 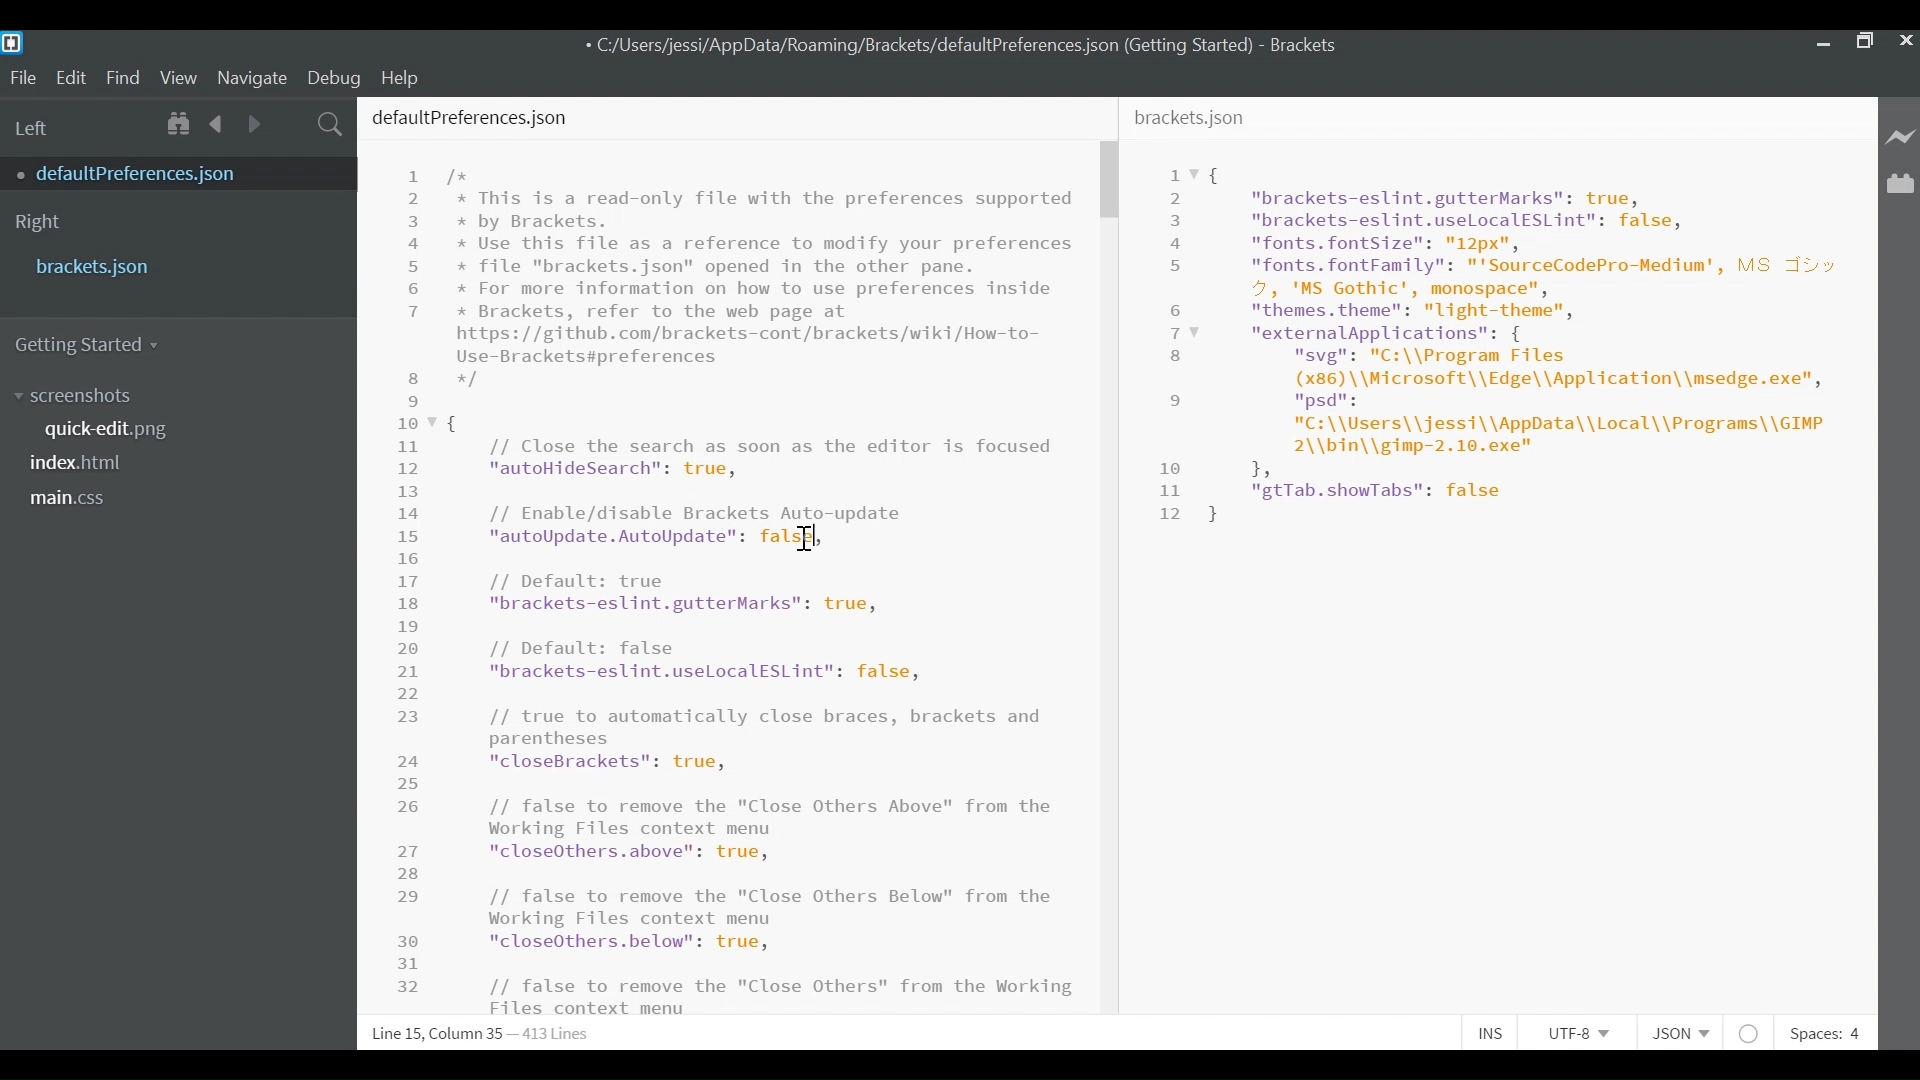 What do you see at coordinates (1829, 1033) in the screenshot?
I see `Spaces` at bounding box center [1829, 1033].